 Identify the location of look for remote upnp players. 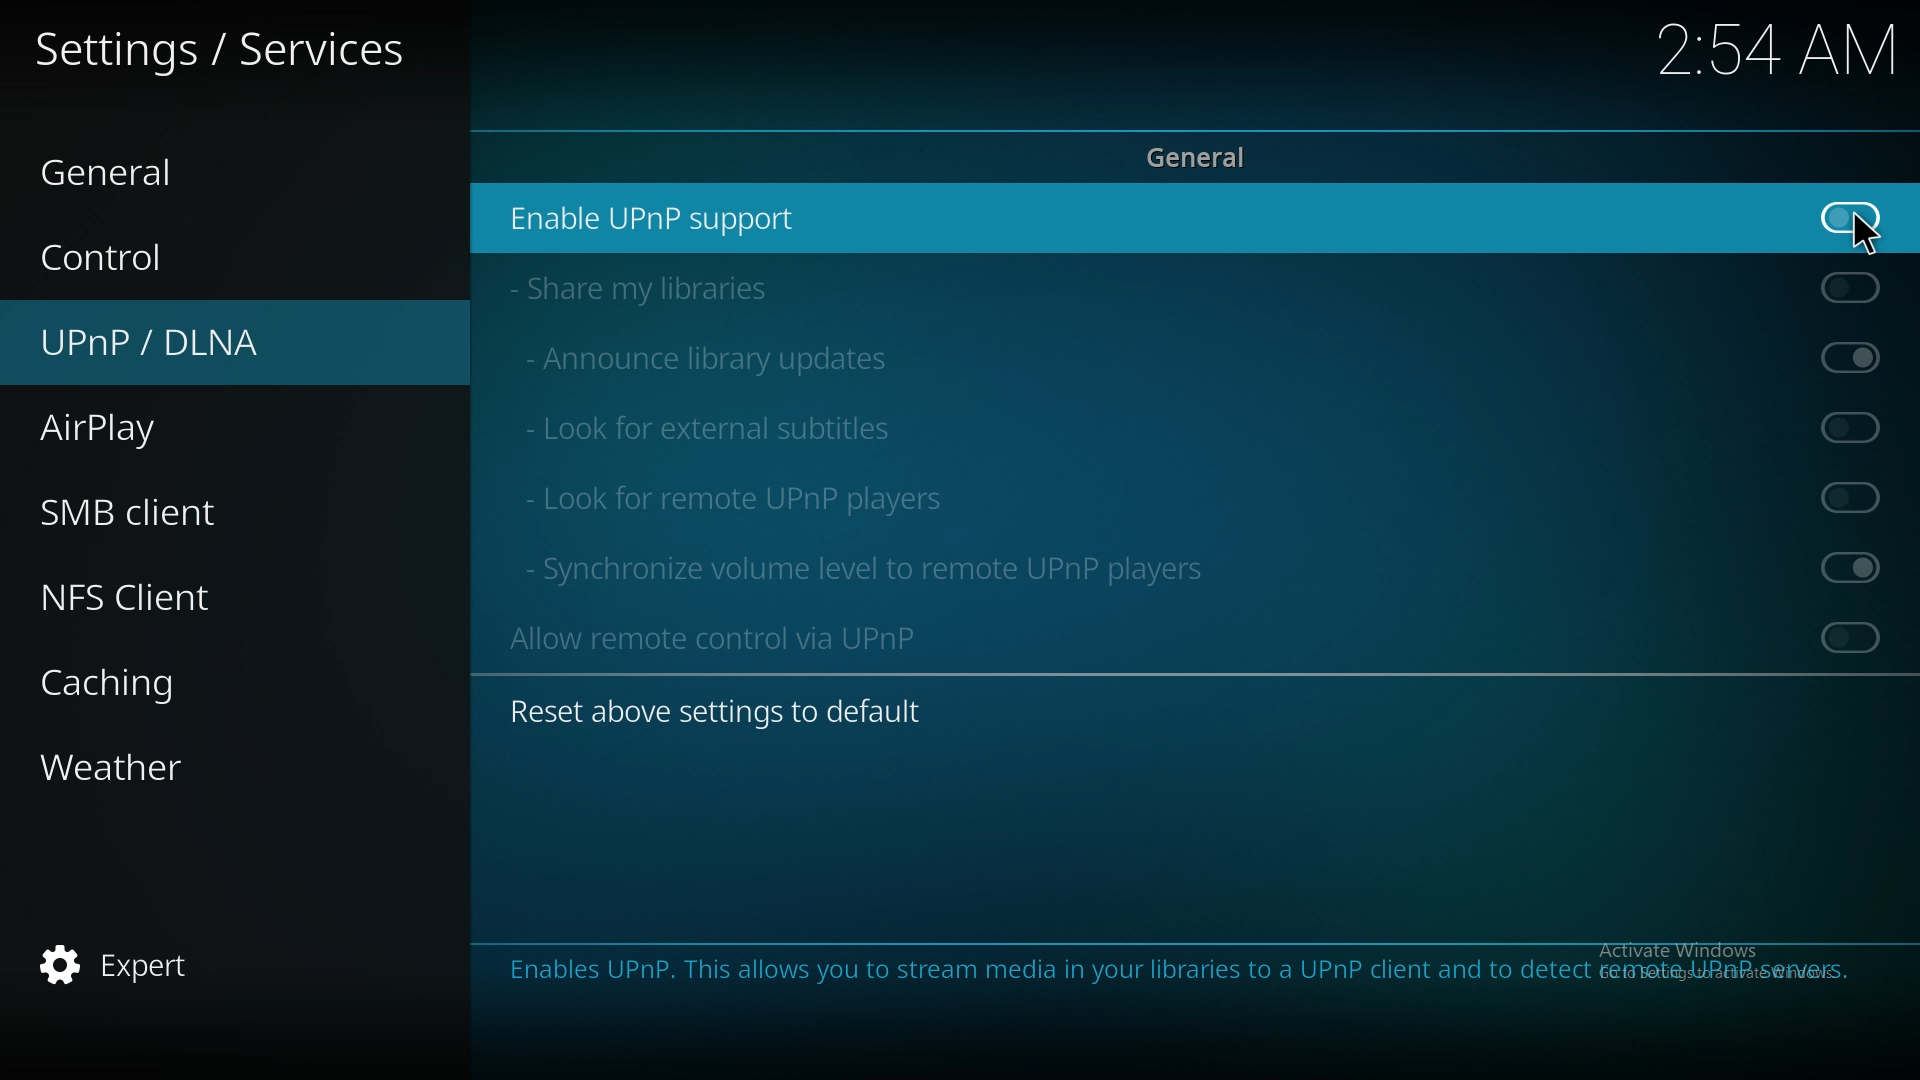
(739, 496).